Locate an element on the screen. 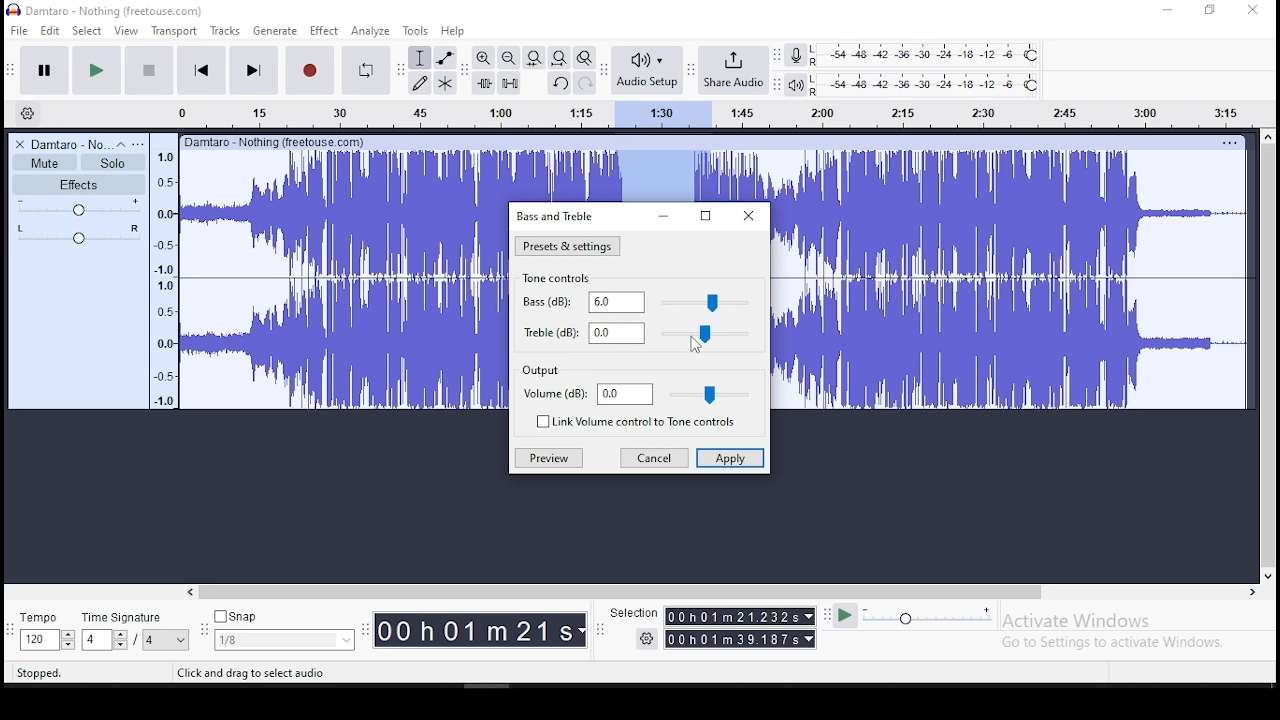  cancel is located at coordinates (654, 460).